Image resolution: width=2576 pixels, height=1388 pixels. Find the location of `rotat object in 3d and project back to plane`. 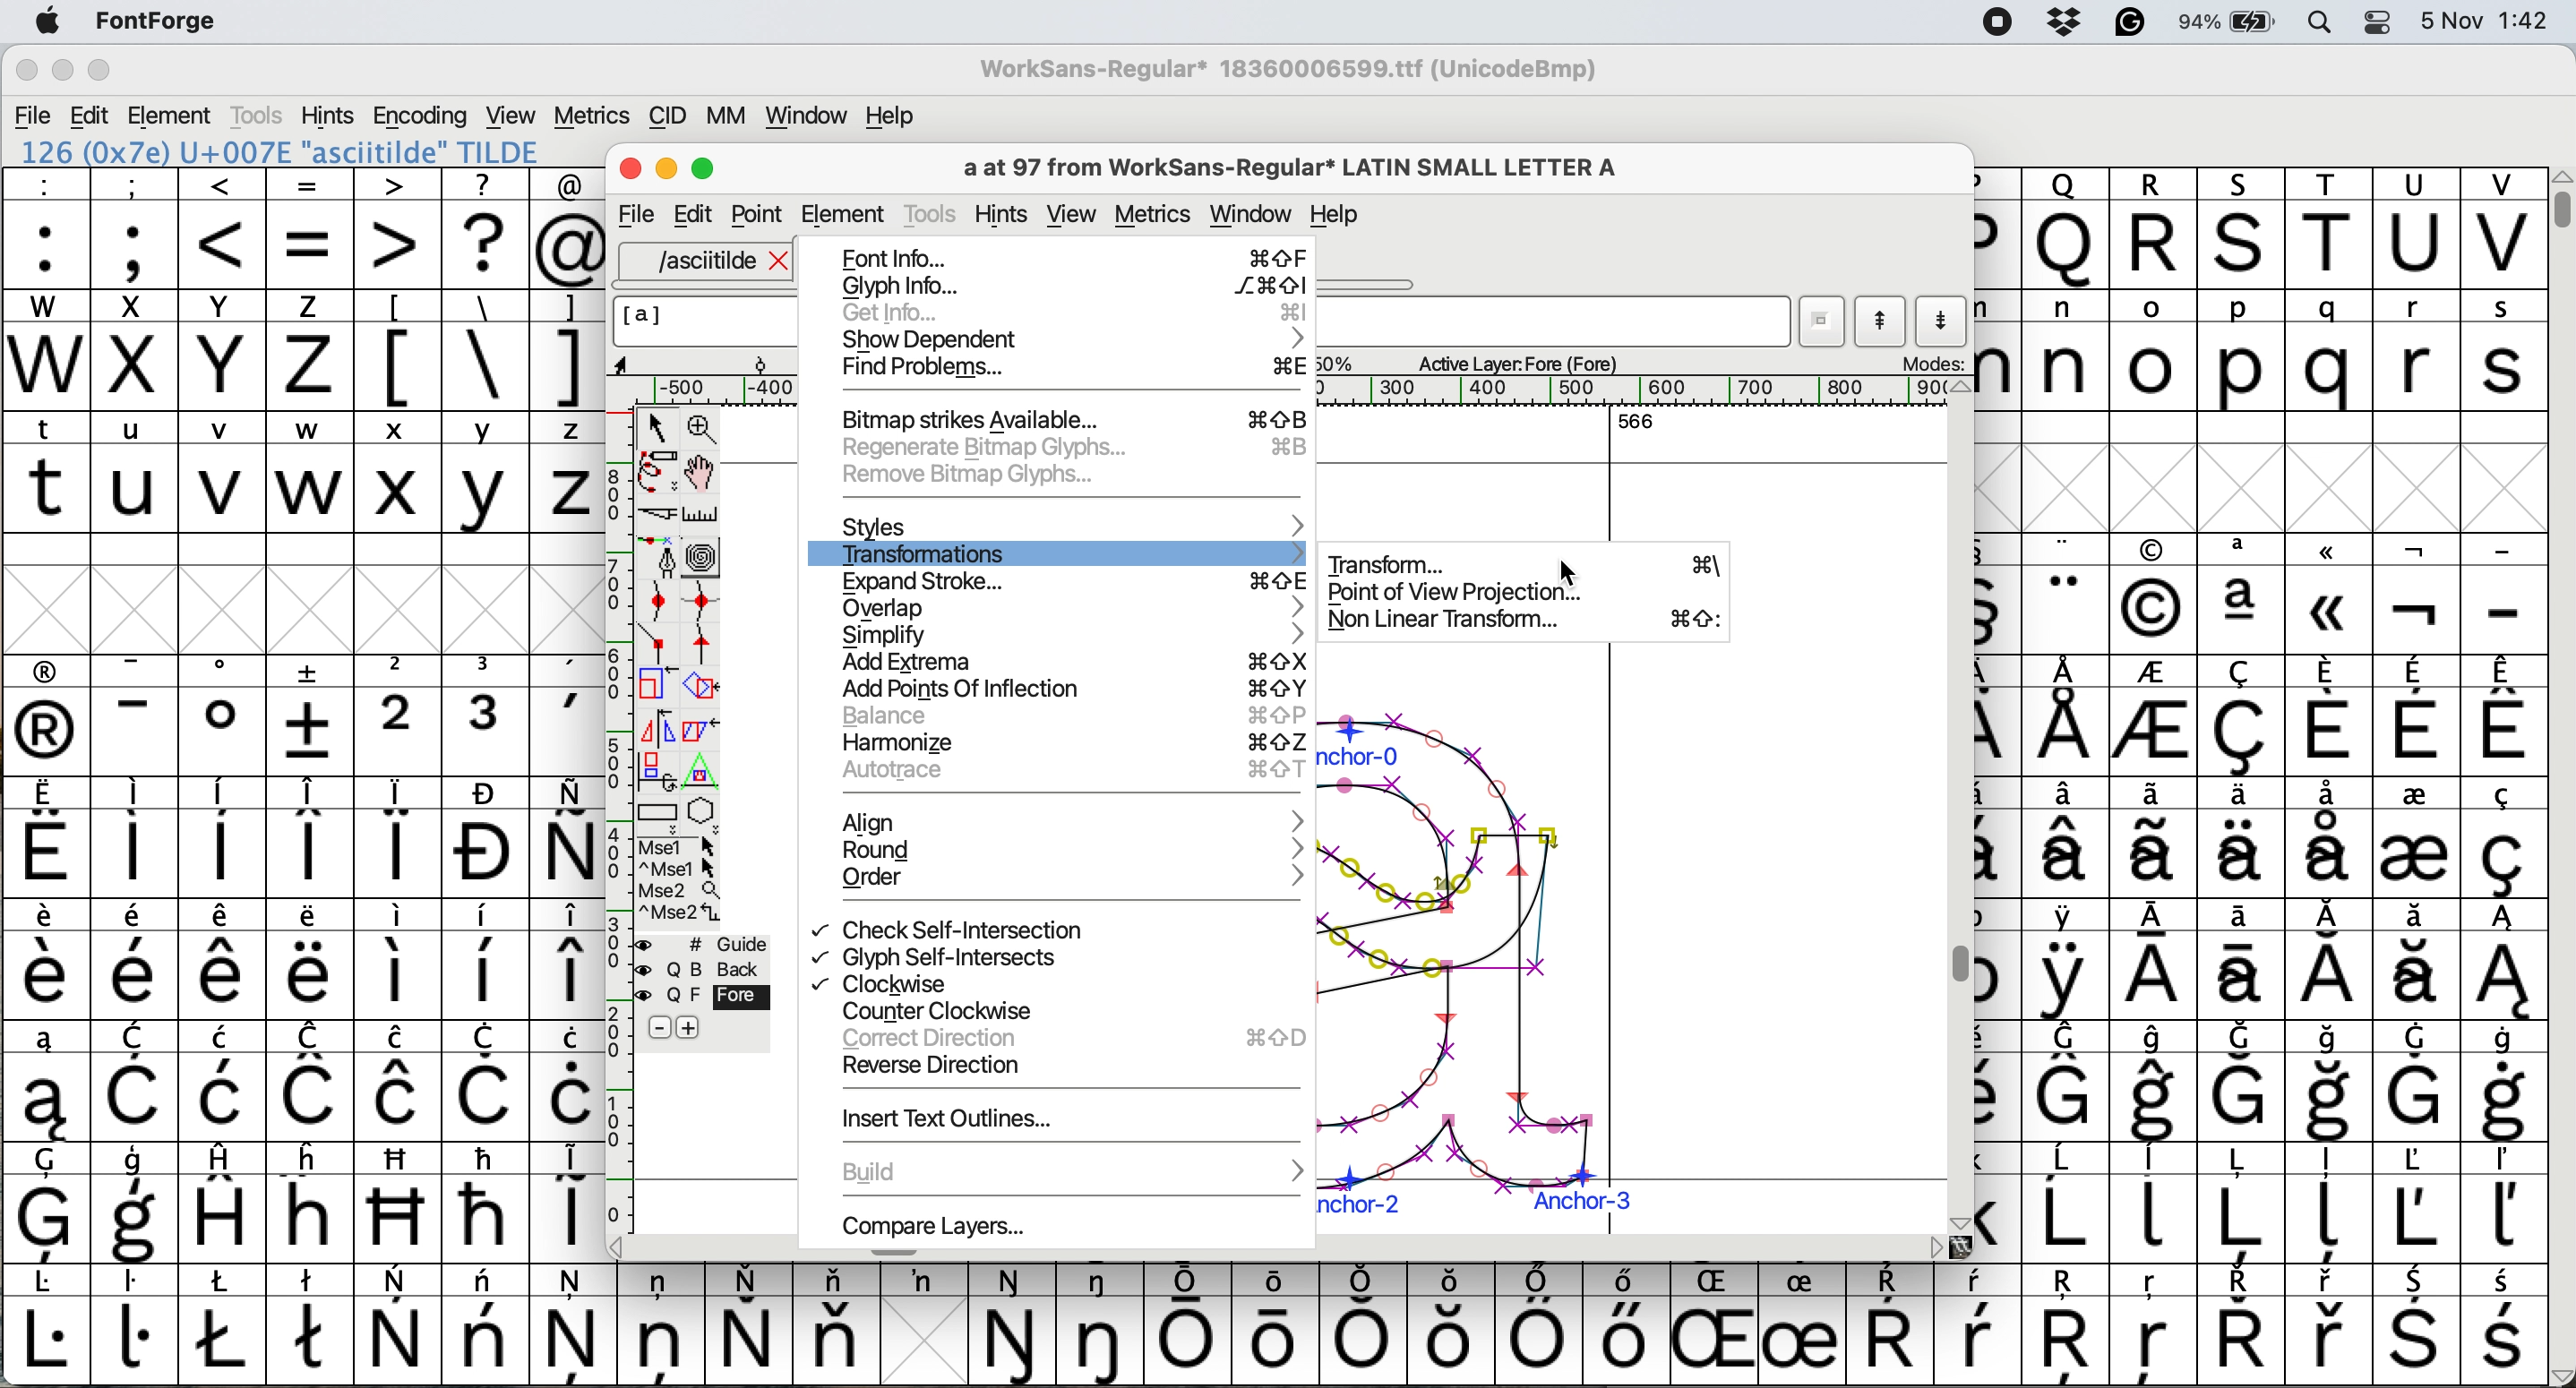

rotat object in 3d and project back to plane is located at coordinates (654, 770).